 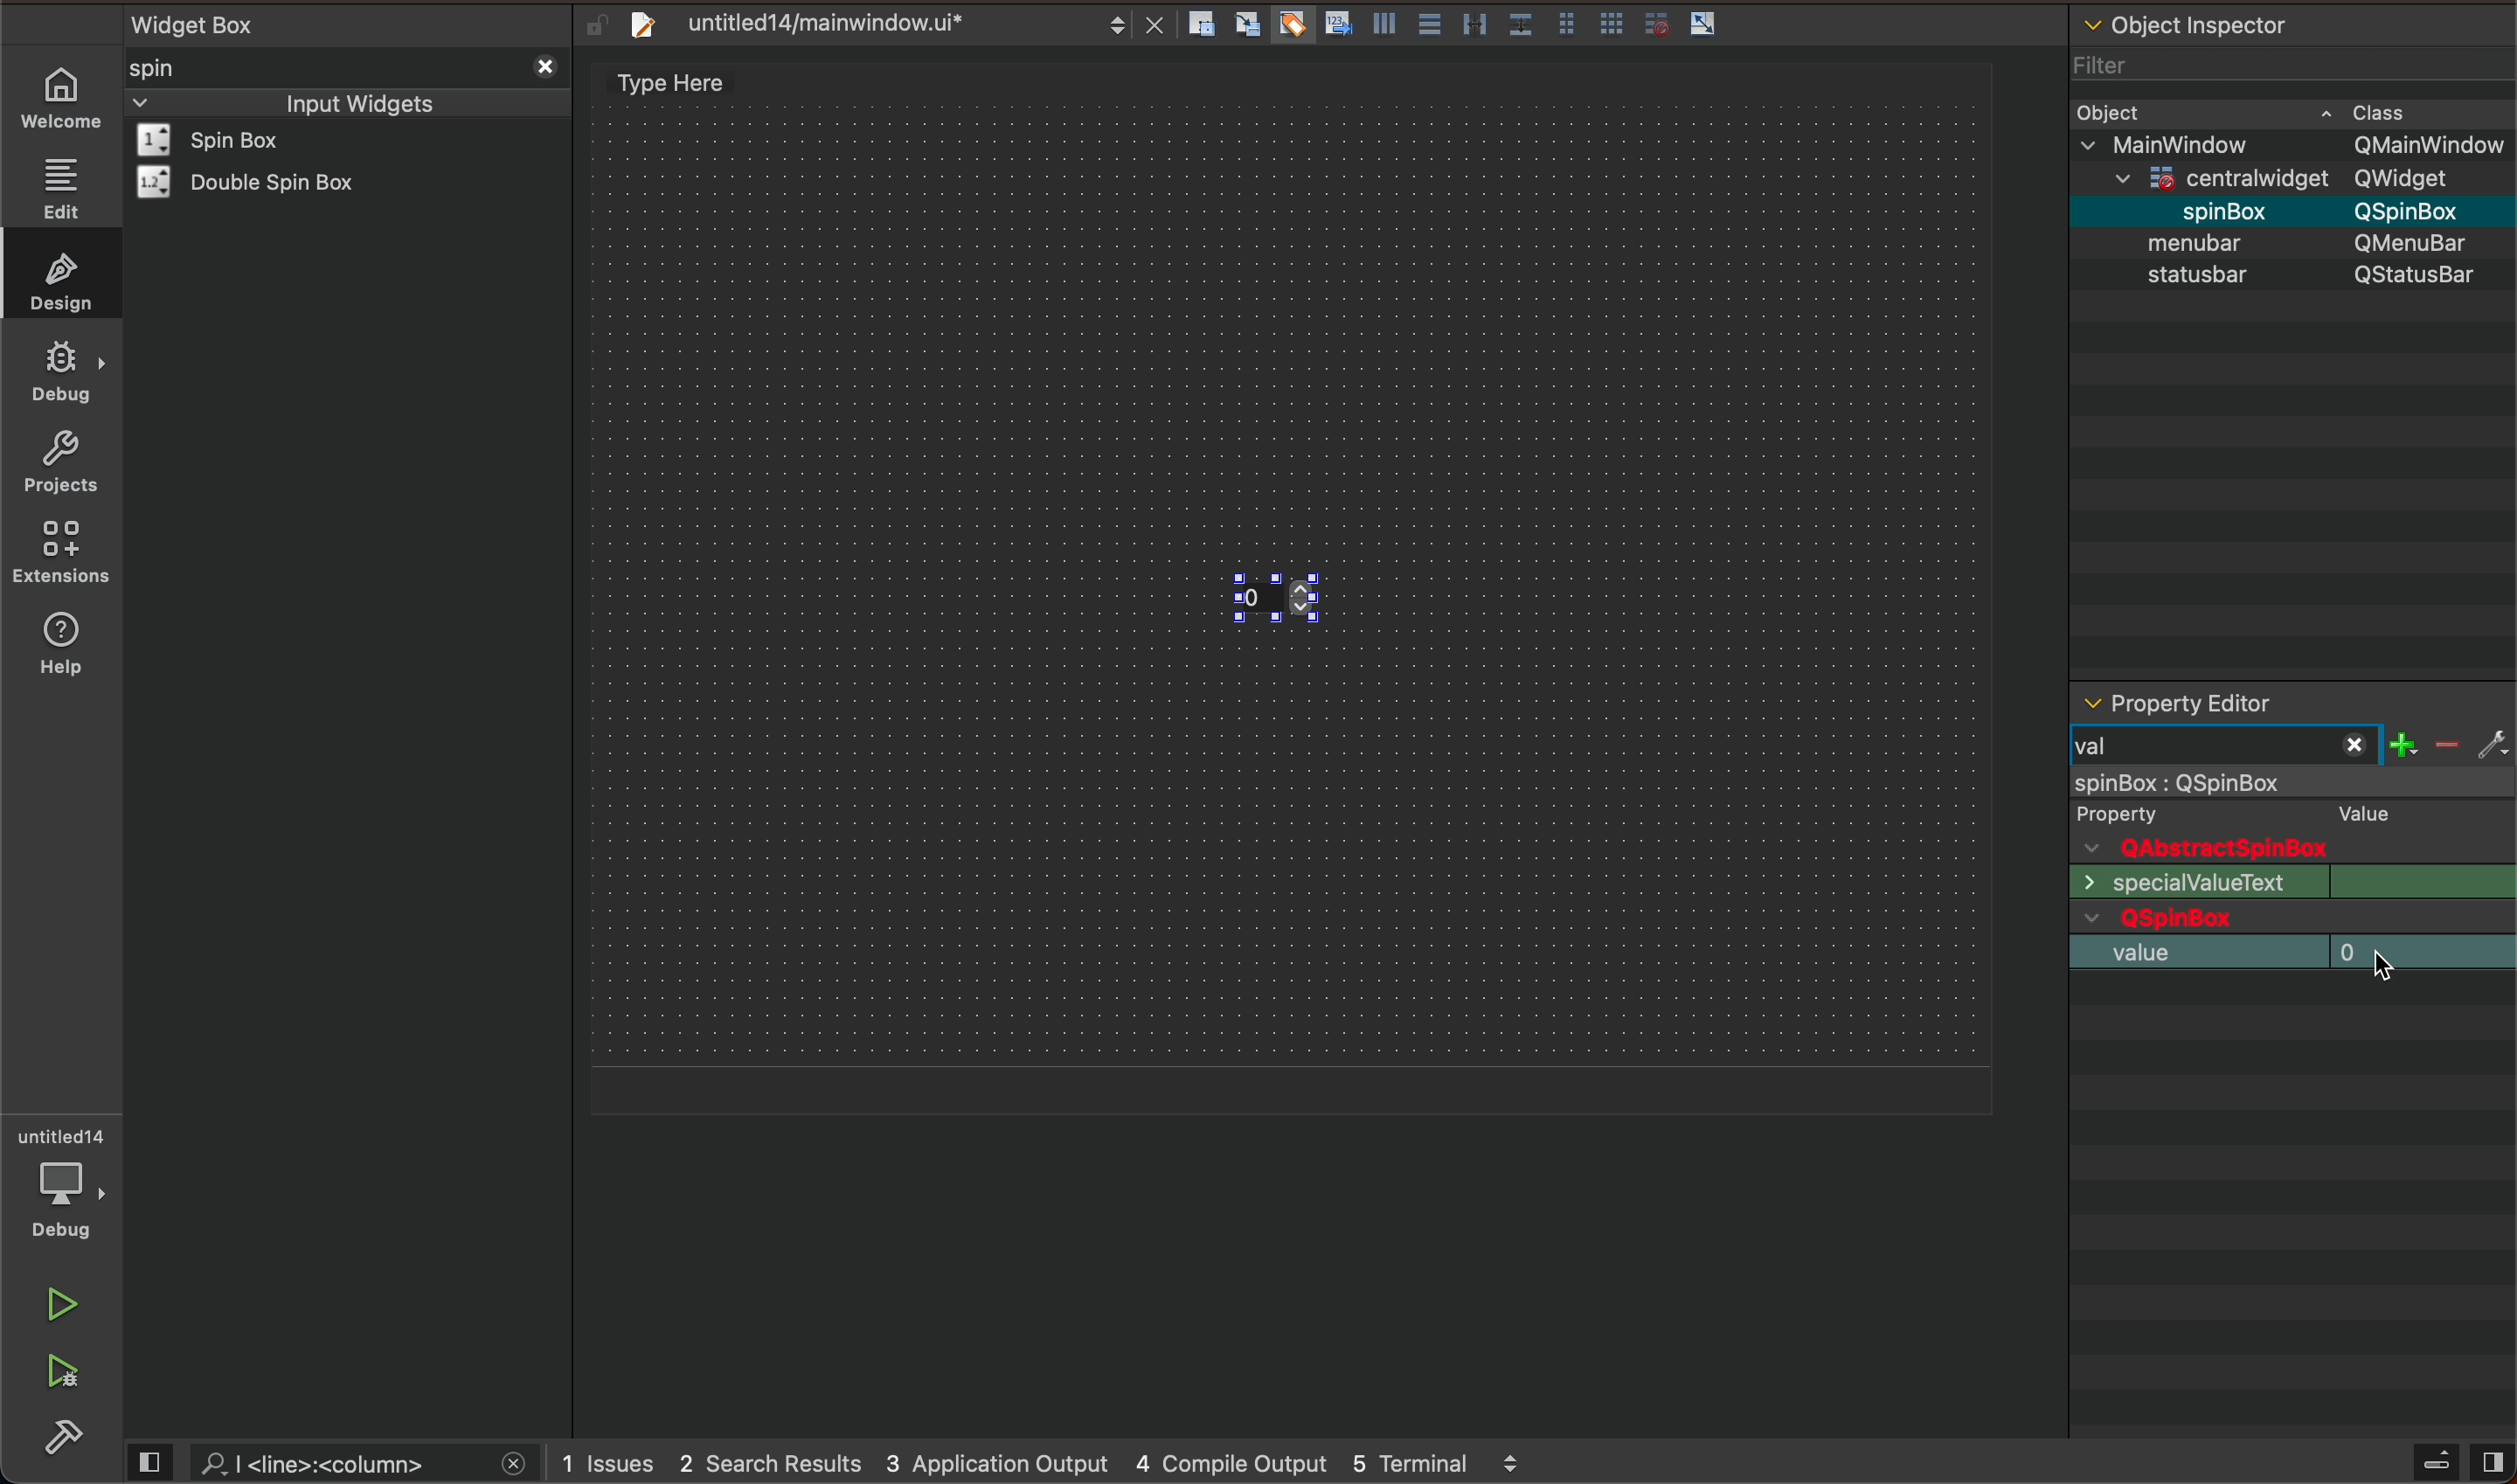 What do you see at coordinates (542, 64) in the screenshot?
I see `close` at bounding box center [542, 64].